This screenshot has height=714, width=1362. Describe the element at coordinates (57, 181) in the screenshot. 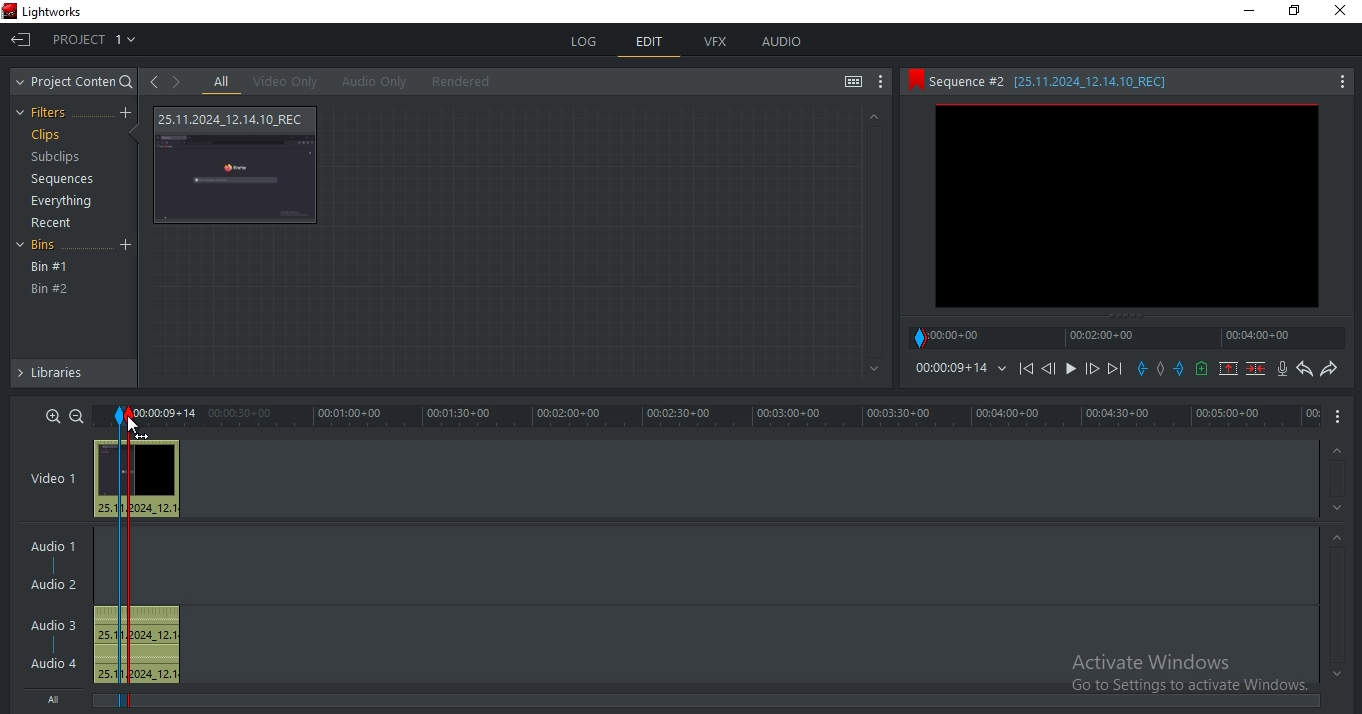

I see `sequences` at that location.